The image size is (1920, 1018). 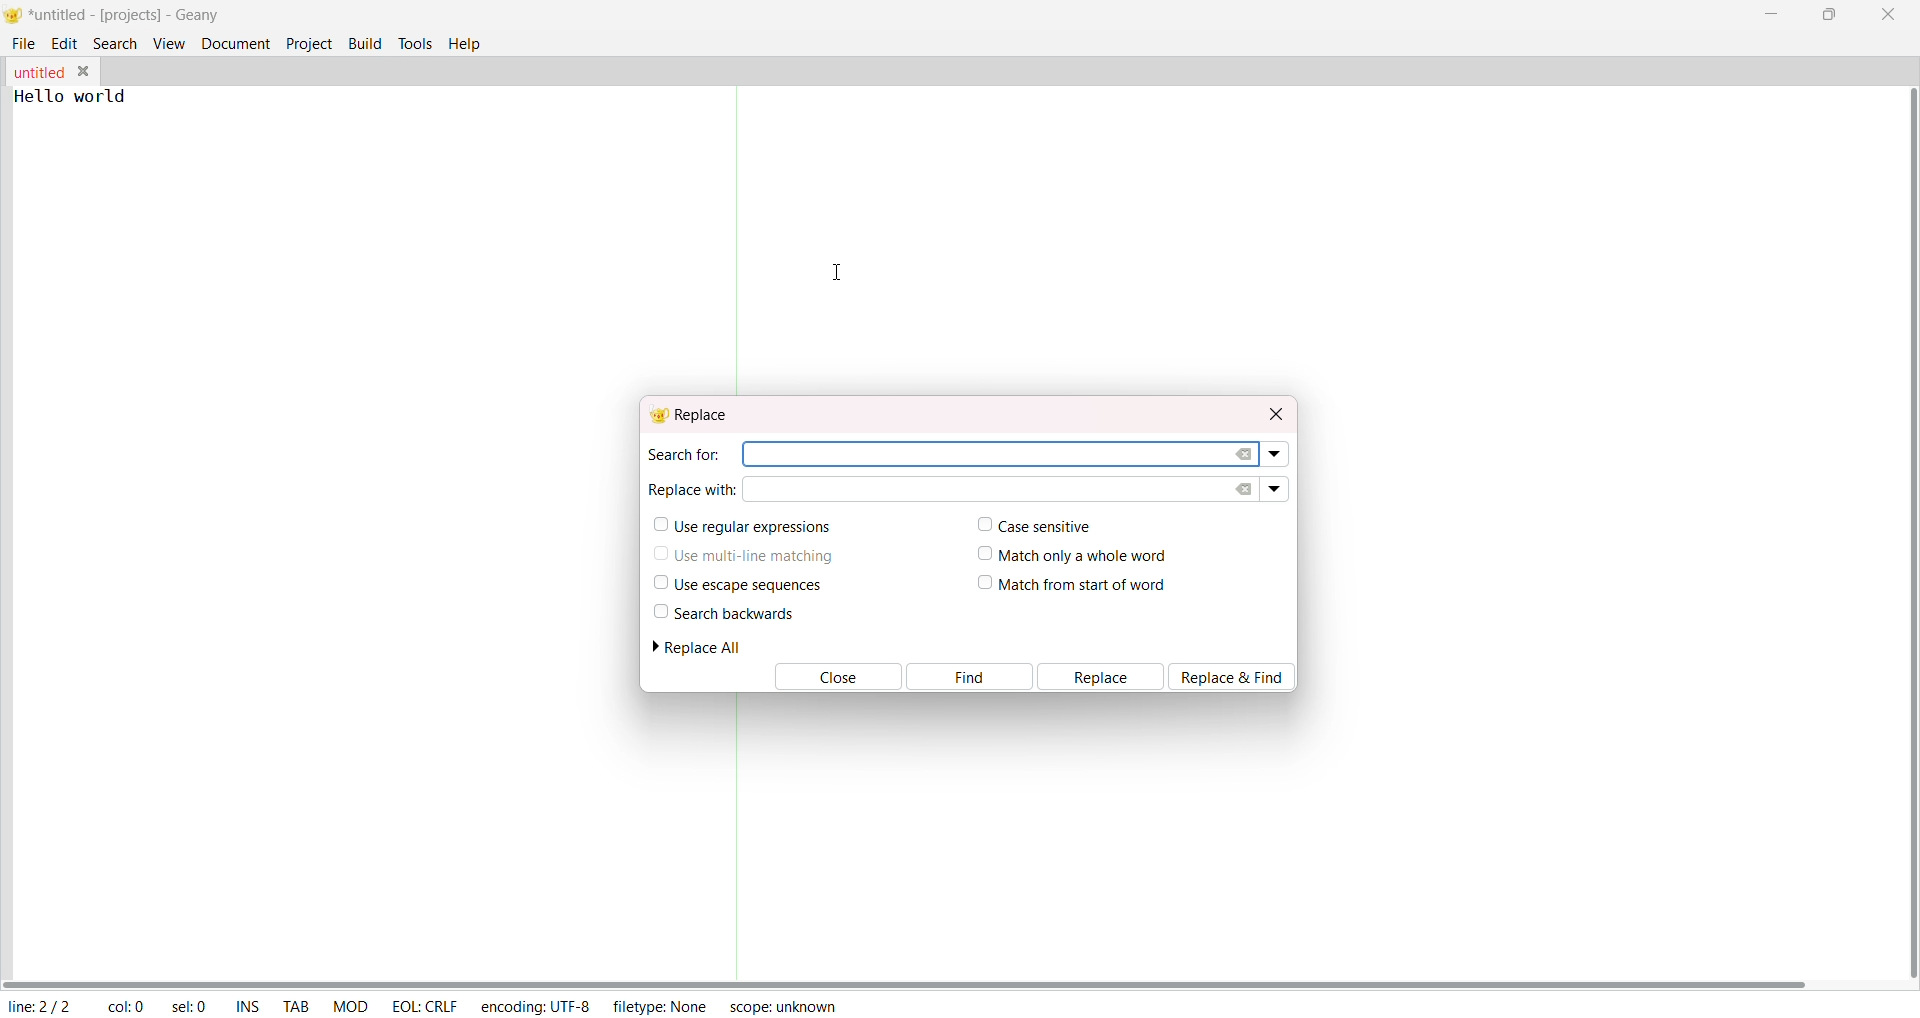 I want to click on replace and find, so click(x=1235, y=678).